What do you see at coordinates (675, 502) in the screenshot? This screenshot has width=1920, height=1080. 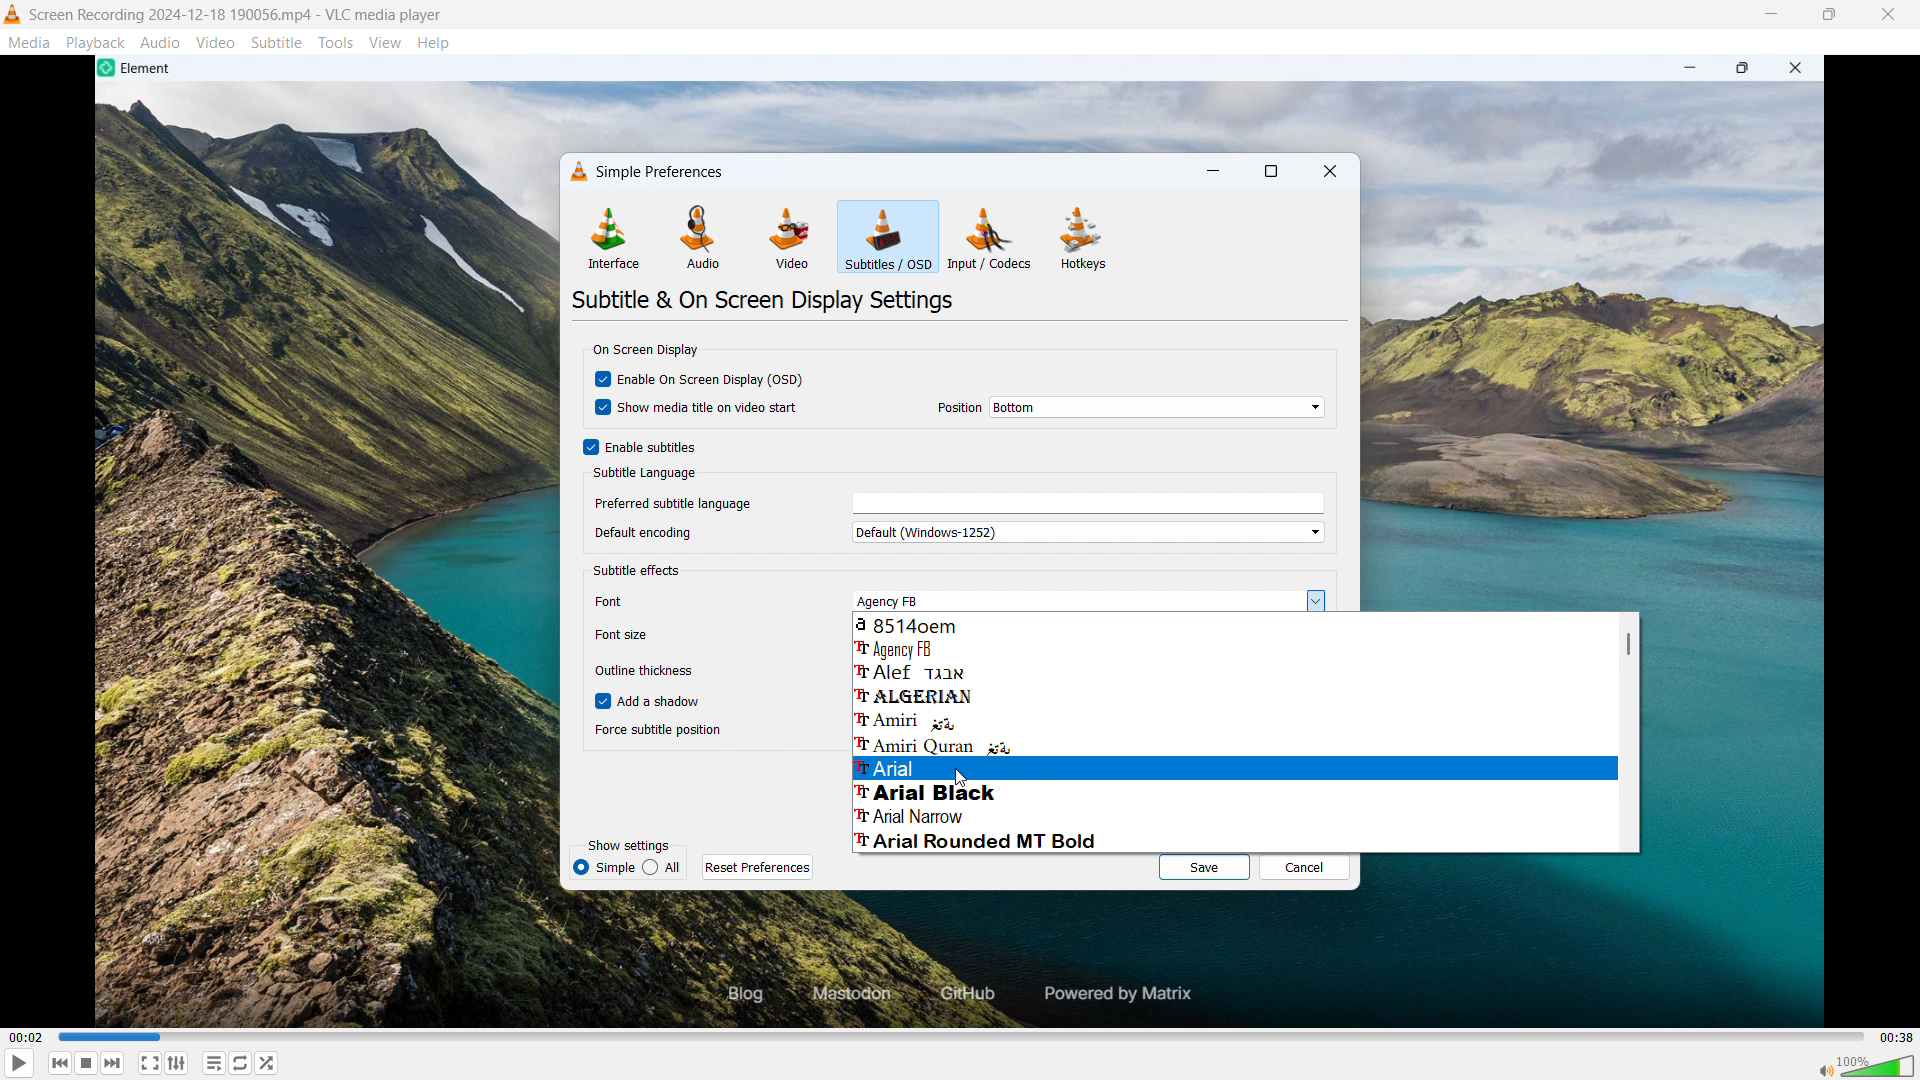 I see `Preferred subtitle language` at bounding box center [675, 502].